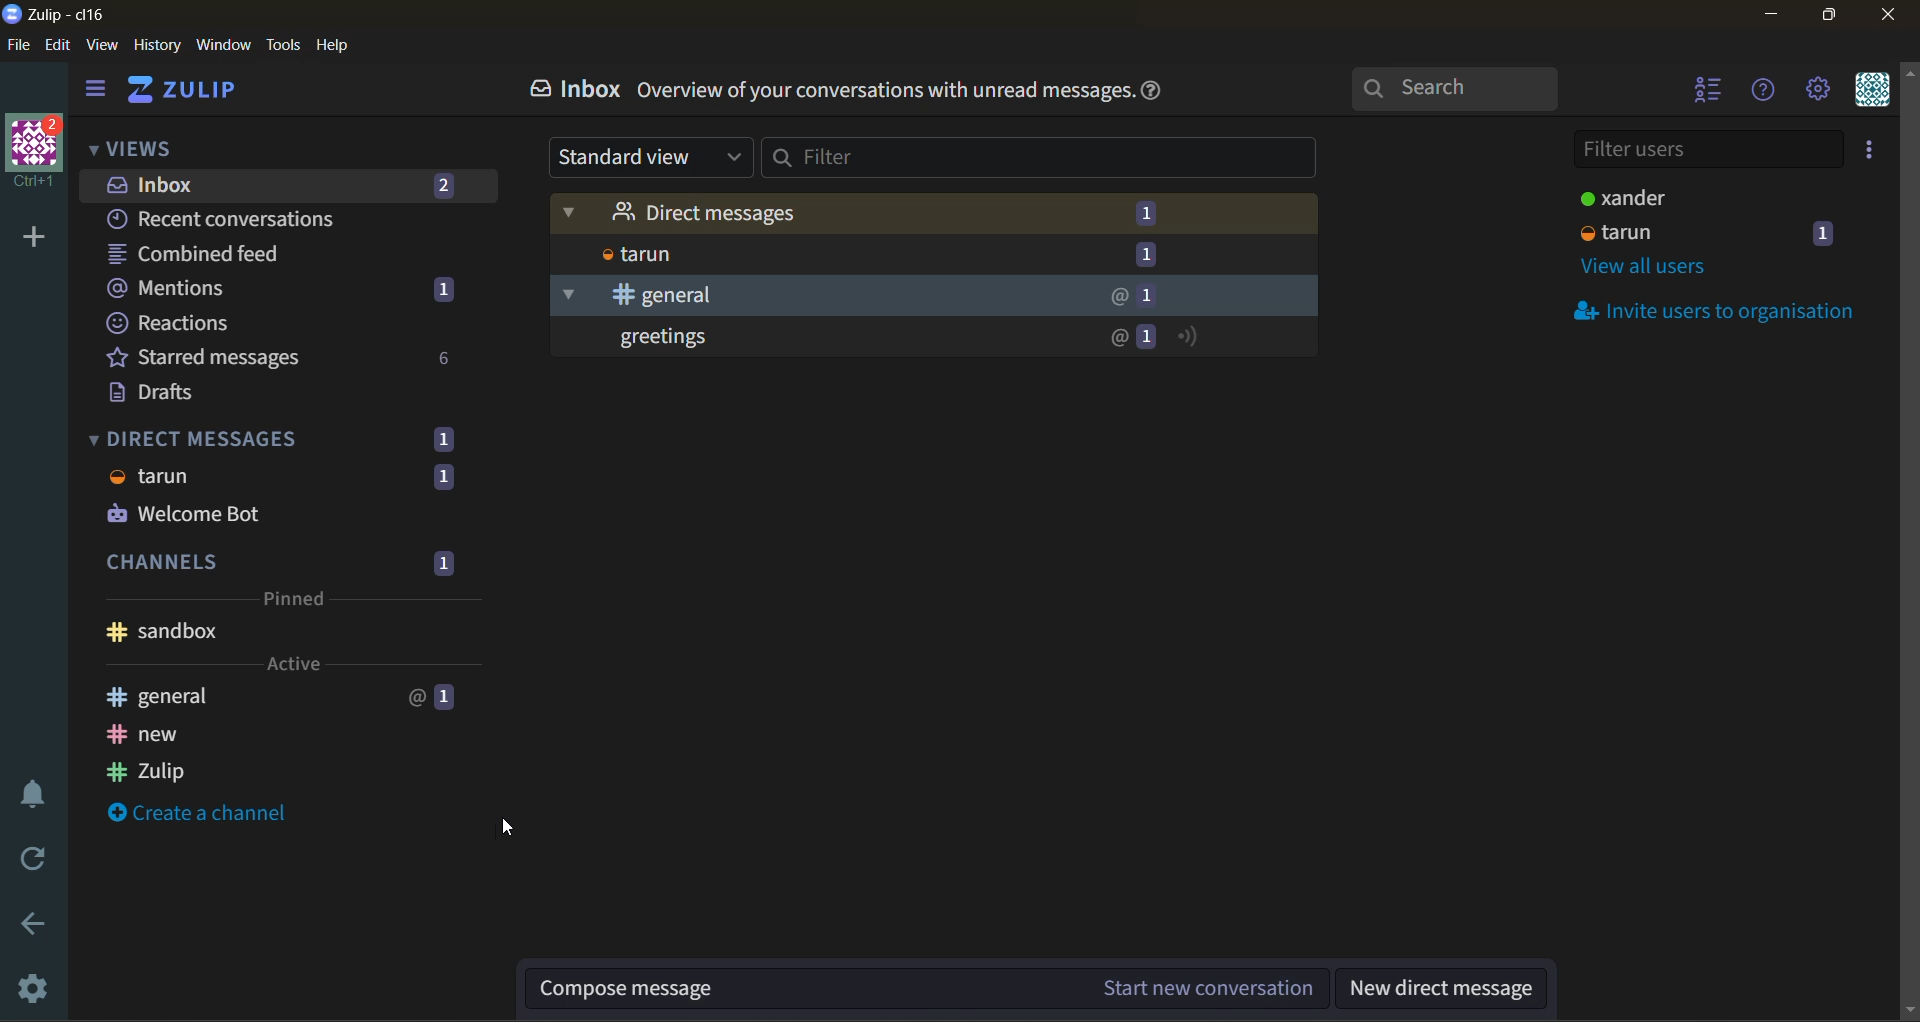  I want to click on reload, so click(25, 861).